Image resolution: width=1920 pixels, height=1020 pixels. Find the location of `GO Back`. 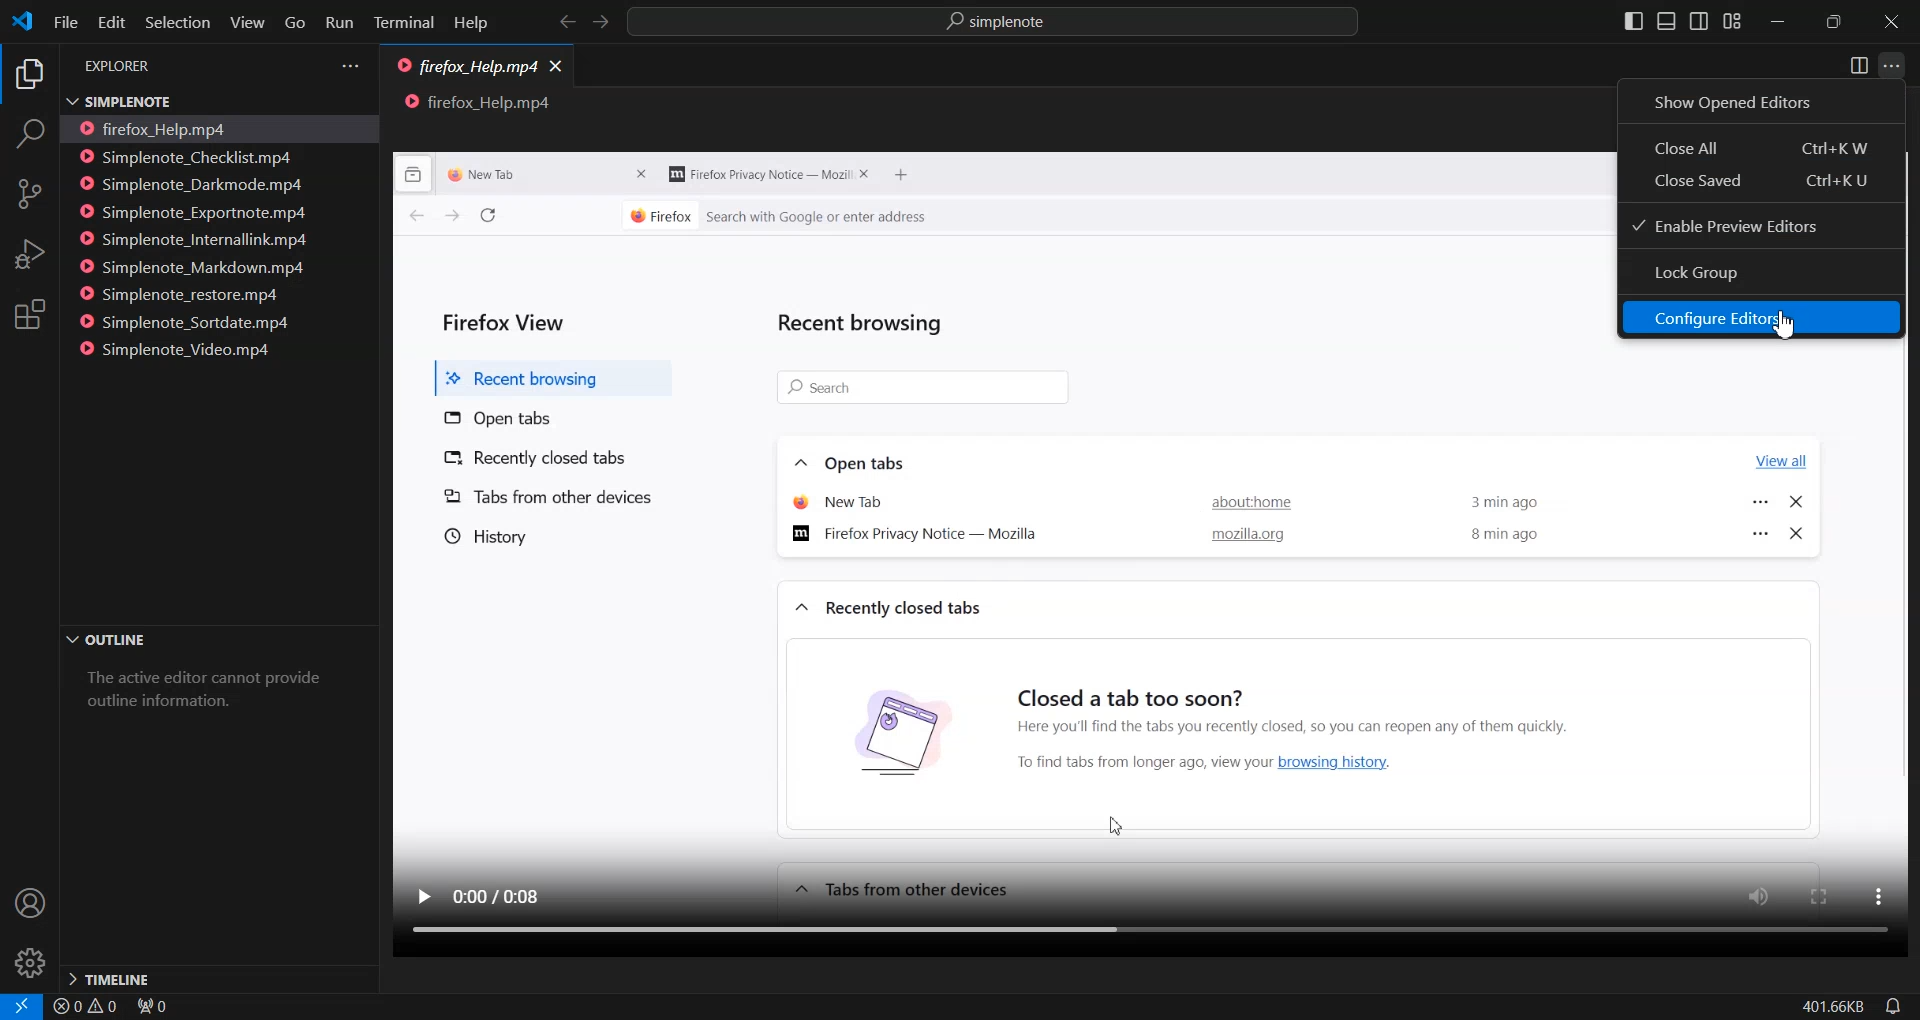

GO Back is located at coordinates (567, 22).